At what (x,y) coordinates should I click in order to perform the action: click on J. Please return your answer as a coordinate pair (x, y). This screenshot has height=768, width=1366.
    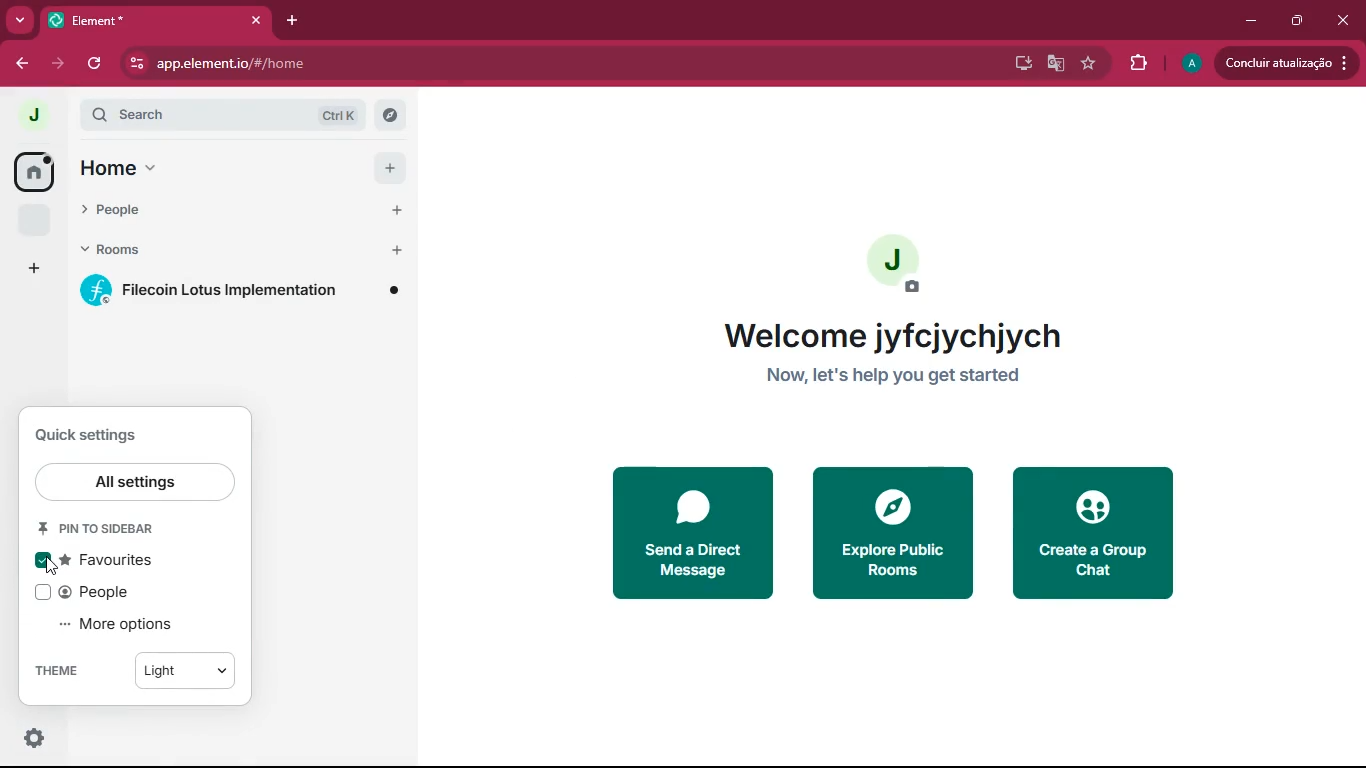
    Looking at the image, I should click on (43, 111).